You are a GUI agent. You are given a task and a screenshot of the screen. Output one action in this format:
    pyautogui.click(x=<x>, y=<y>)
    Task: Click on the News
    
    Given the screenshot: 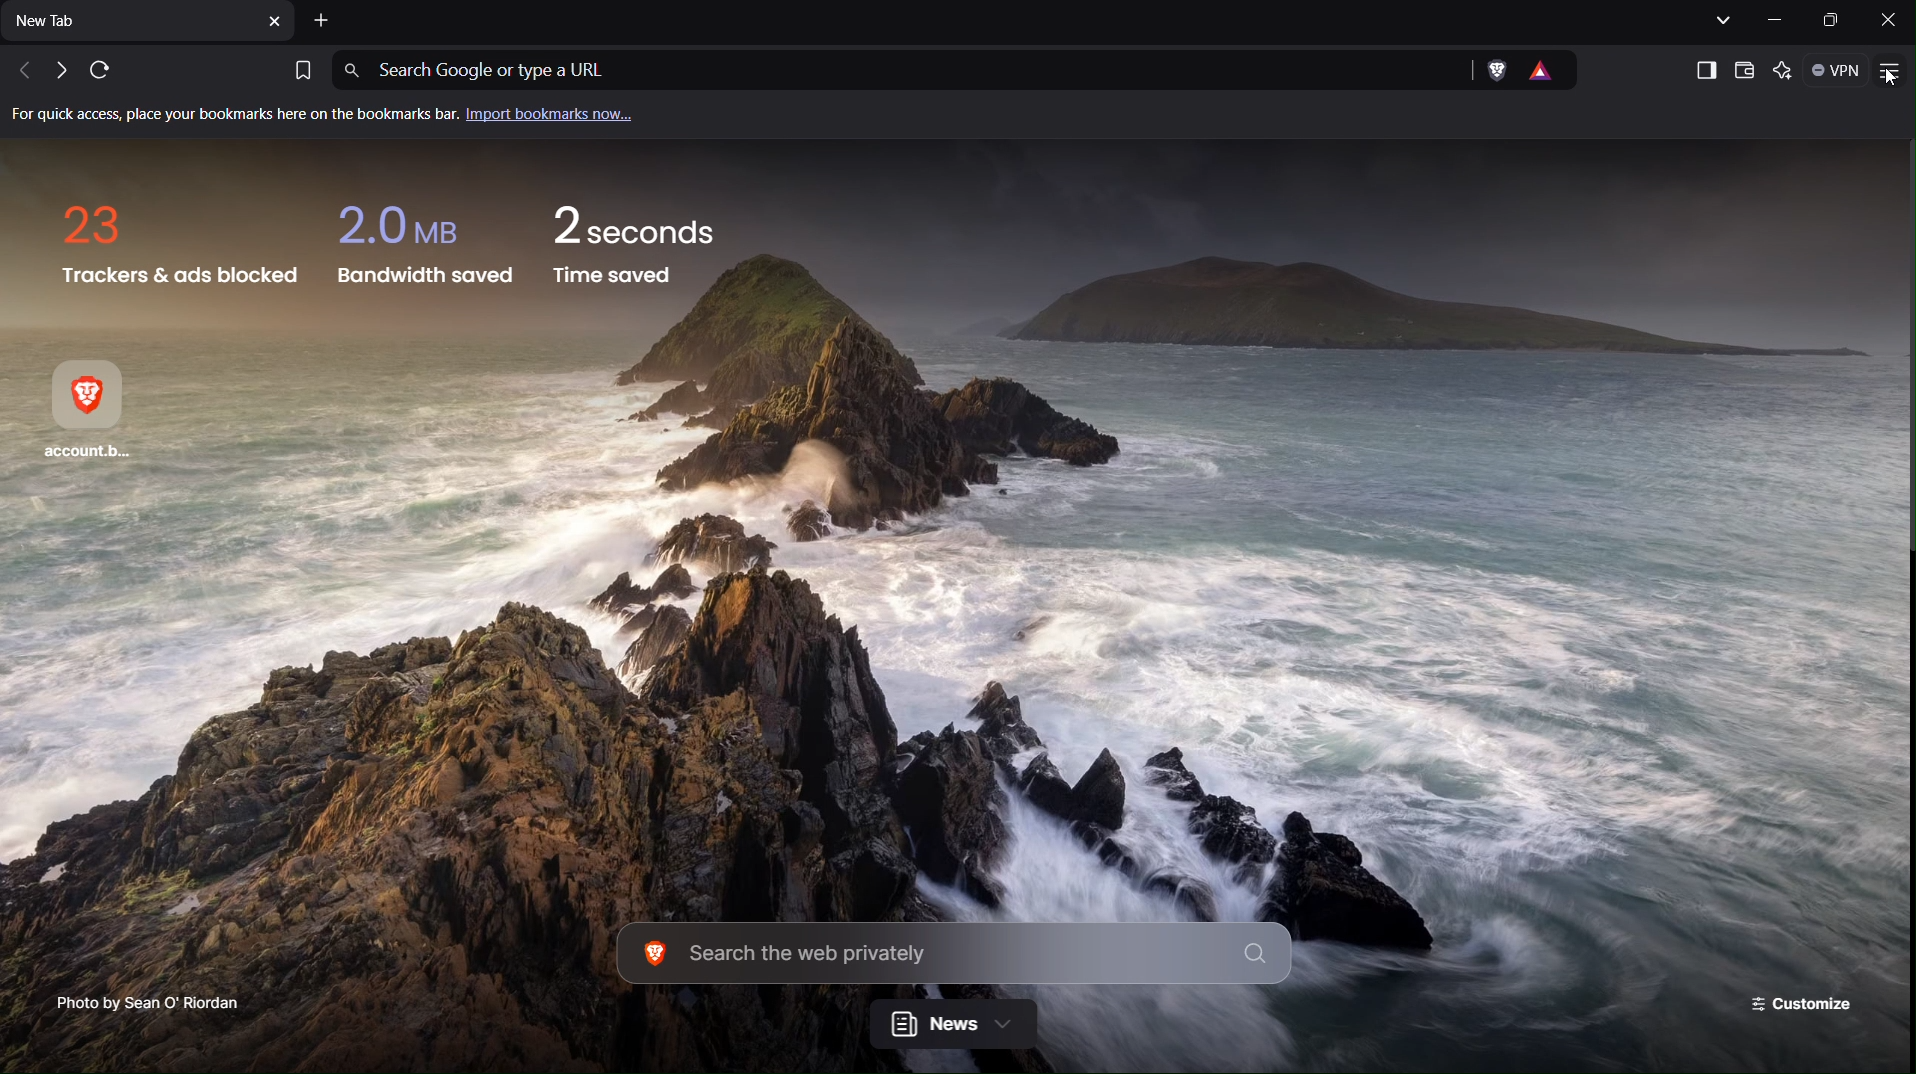 What is the action you would take?
    pyautogui.click(x=953, y=1026)
    